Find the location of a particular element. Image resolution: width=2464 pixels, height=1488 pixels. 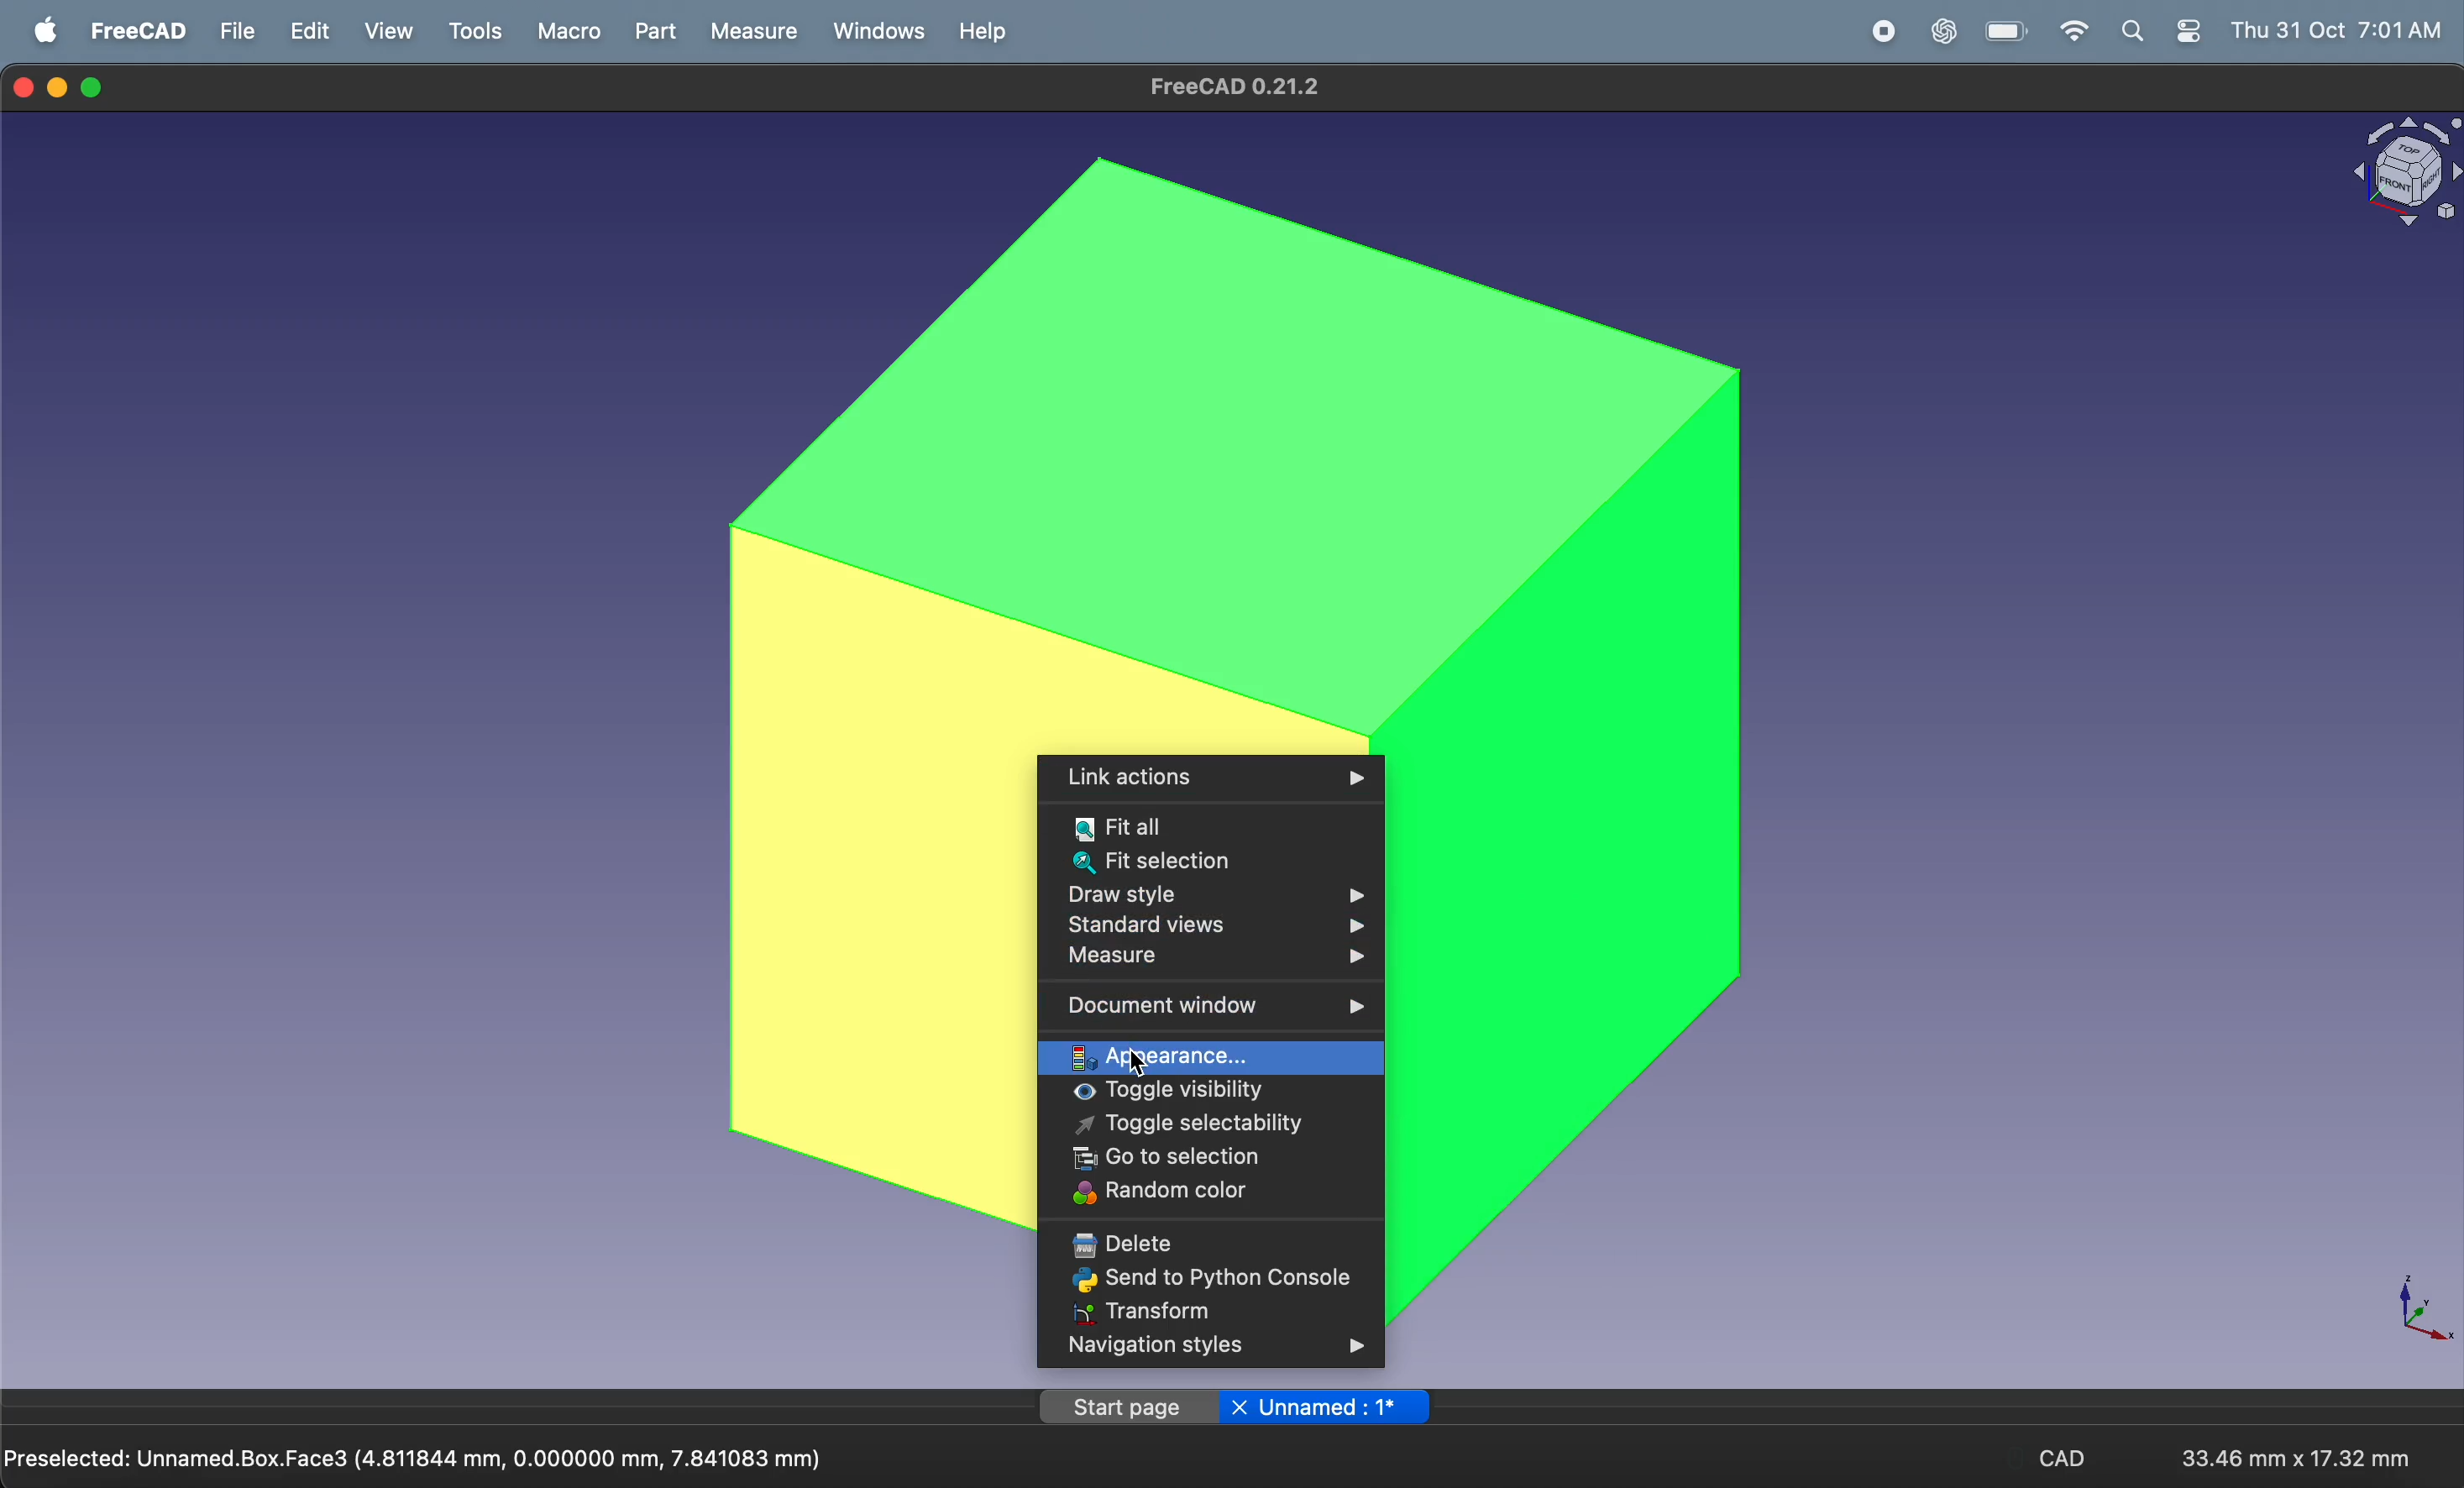

apple menu is located at coordinates (45, 31).